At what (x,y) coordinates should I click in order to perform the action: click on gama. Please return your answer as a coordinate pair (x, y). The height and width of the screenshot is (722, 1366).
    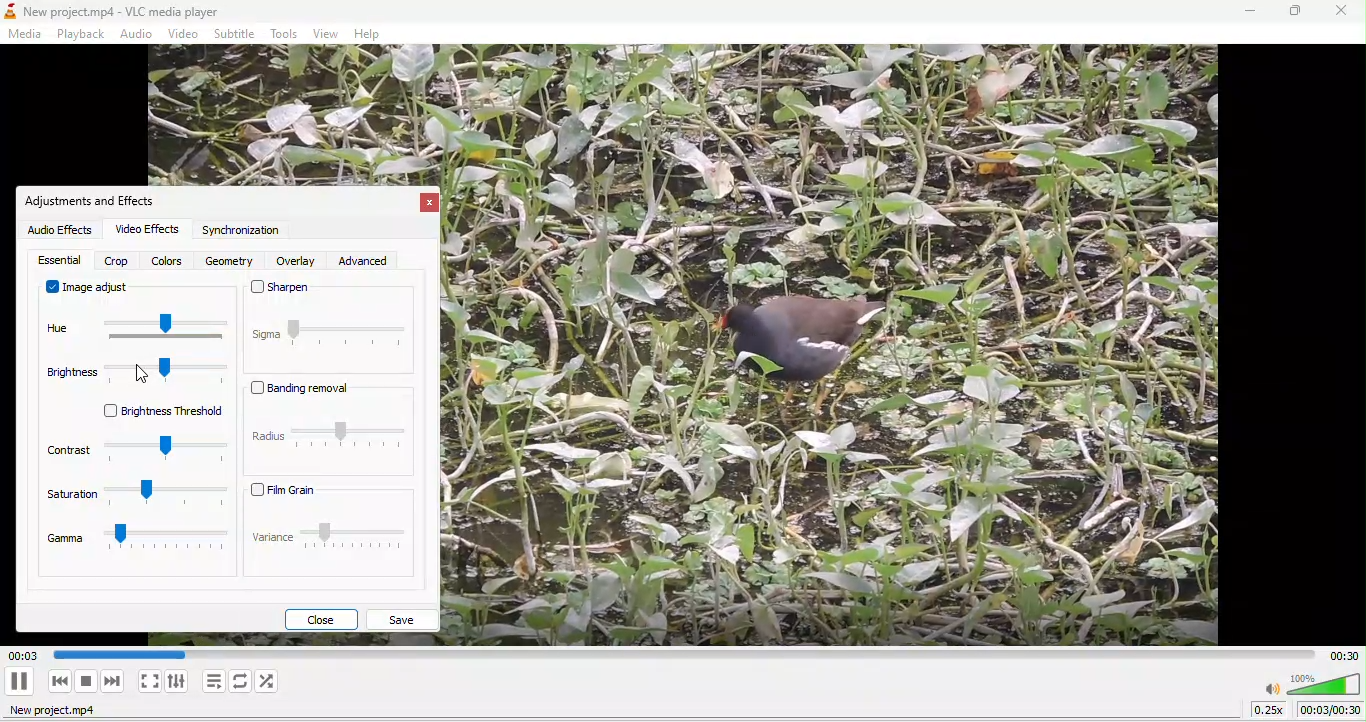
    Looking at the image, I should click on (134, 546).